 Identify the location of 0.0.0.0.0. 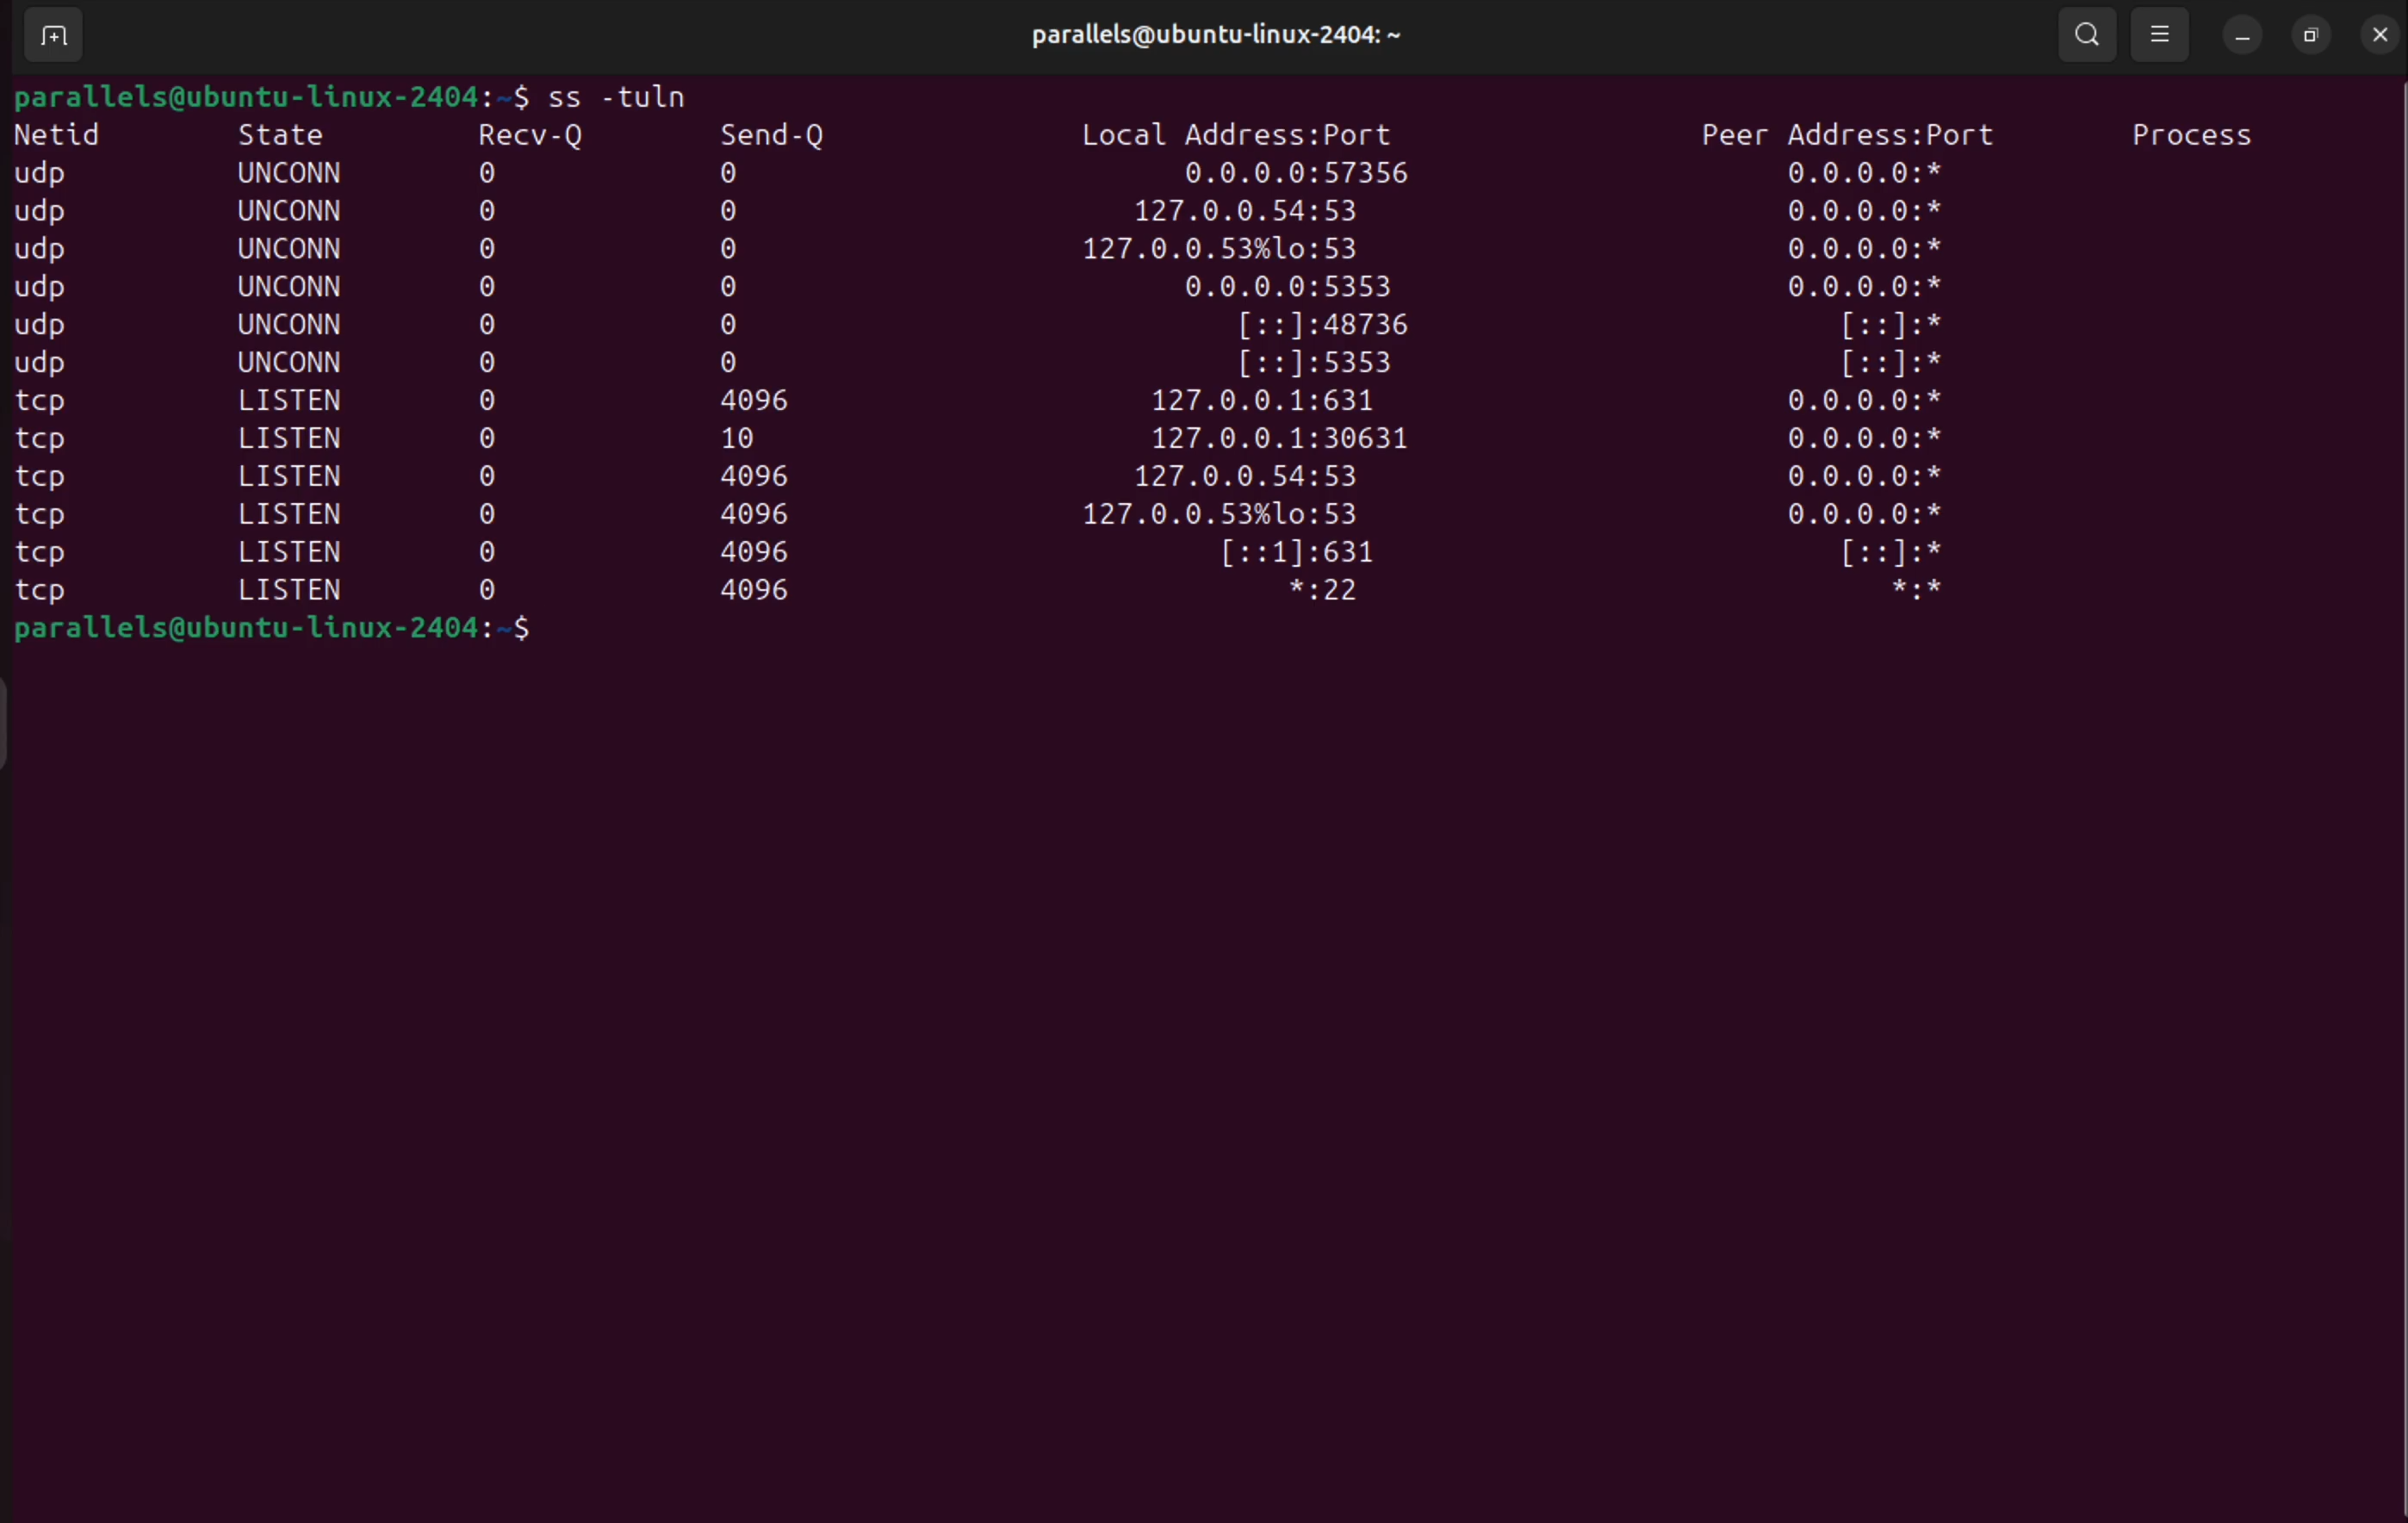
(1870, 517).